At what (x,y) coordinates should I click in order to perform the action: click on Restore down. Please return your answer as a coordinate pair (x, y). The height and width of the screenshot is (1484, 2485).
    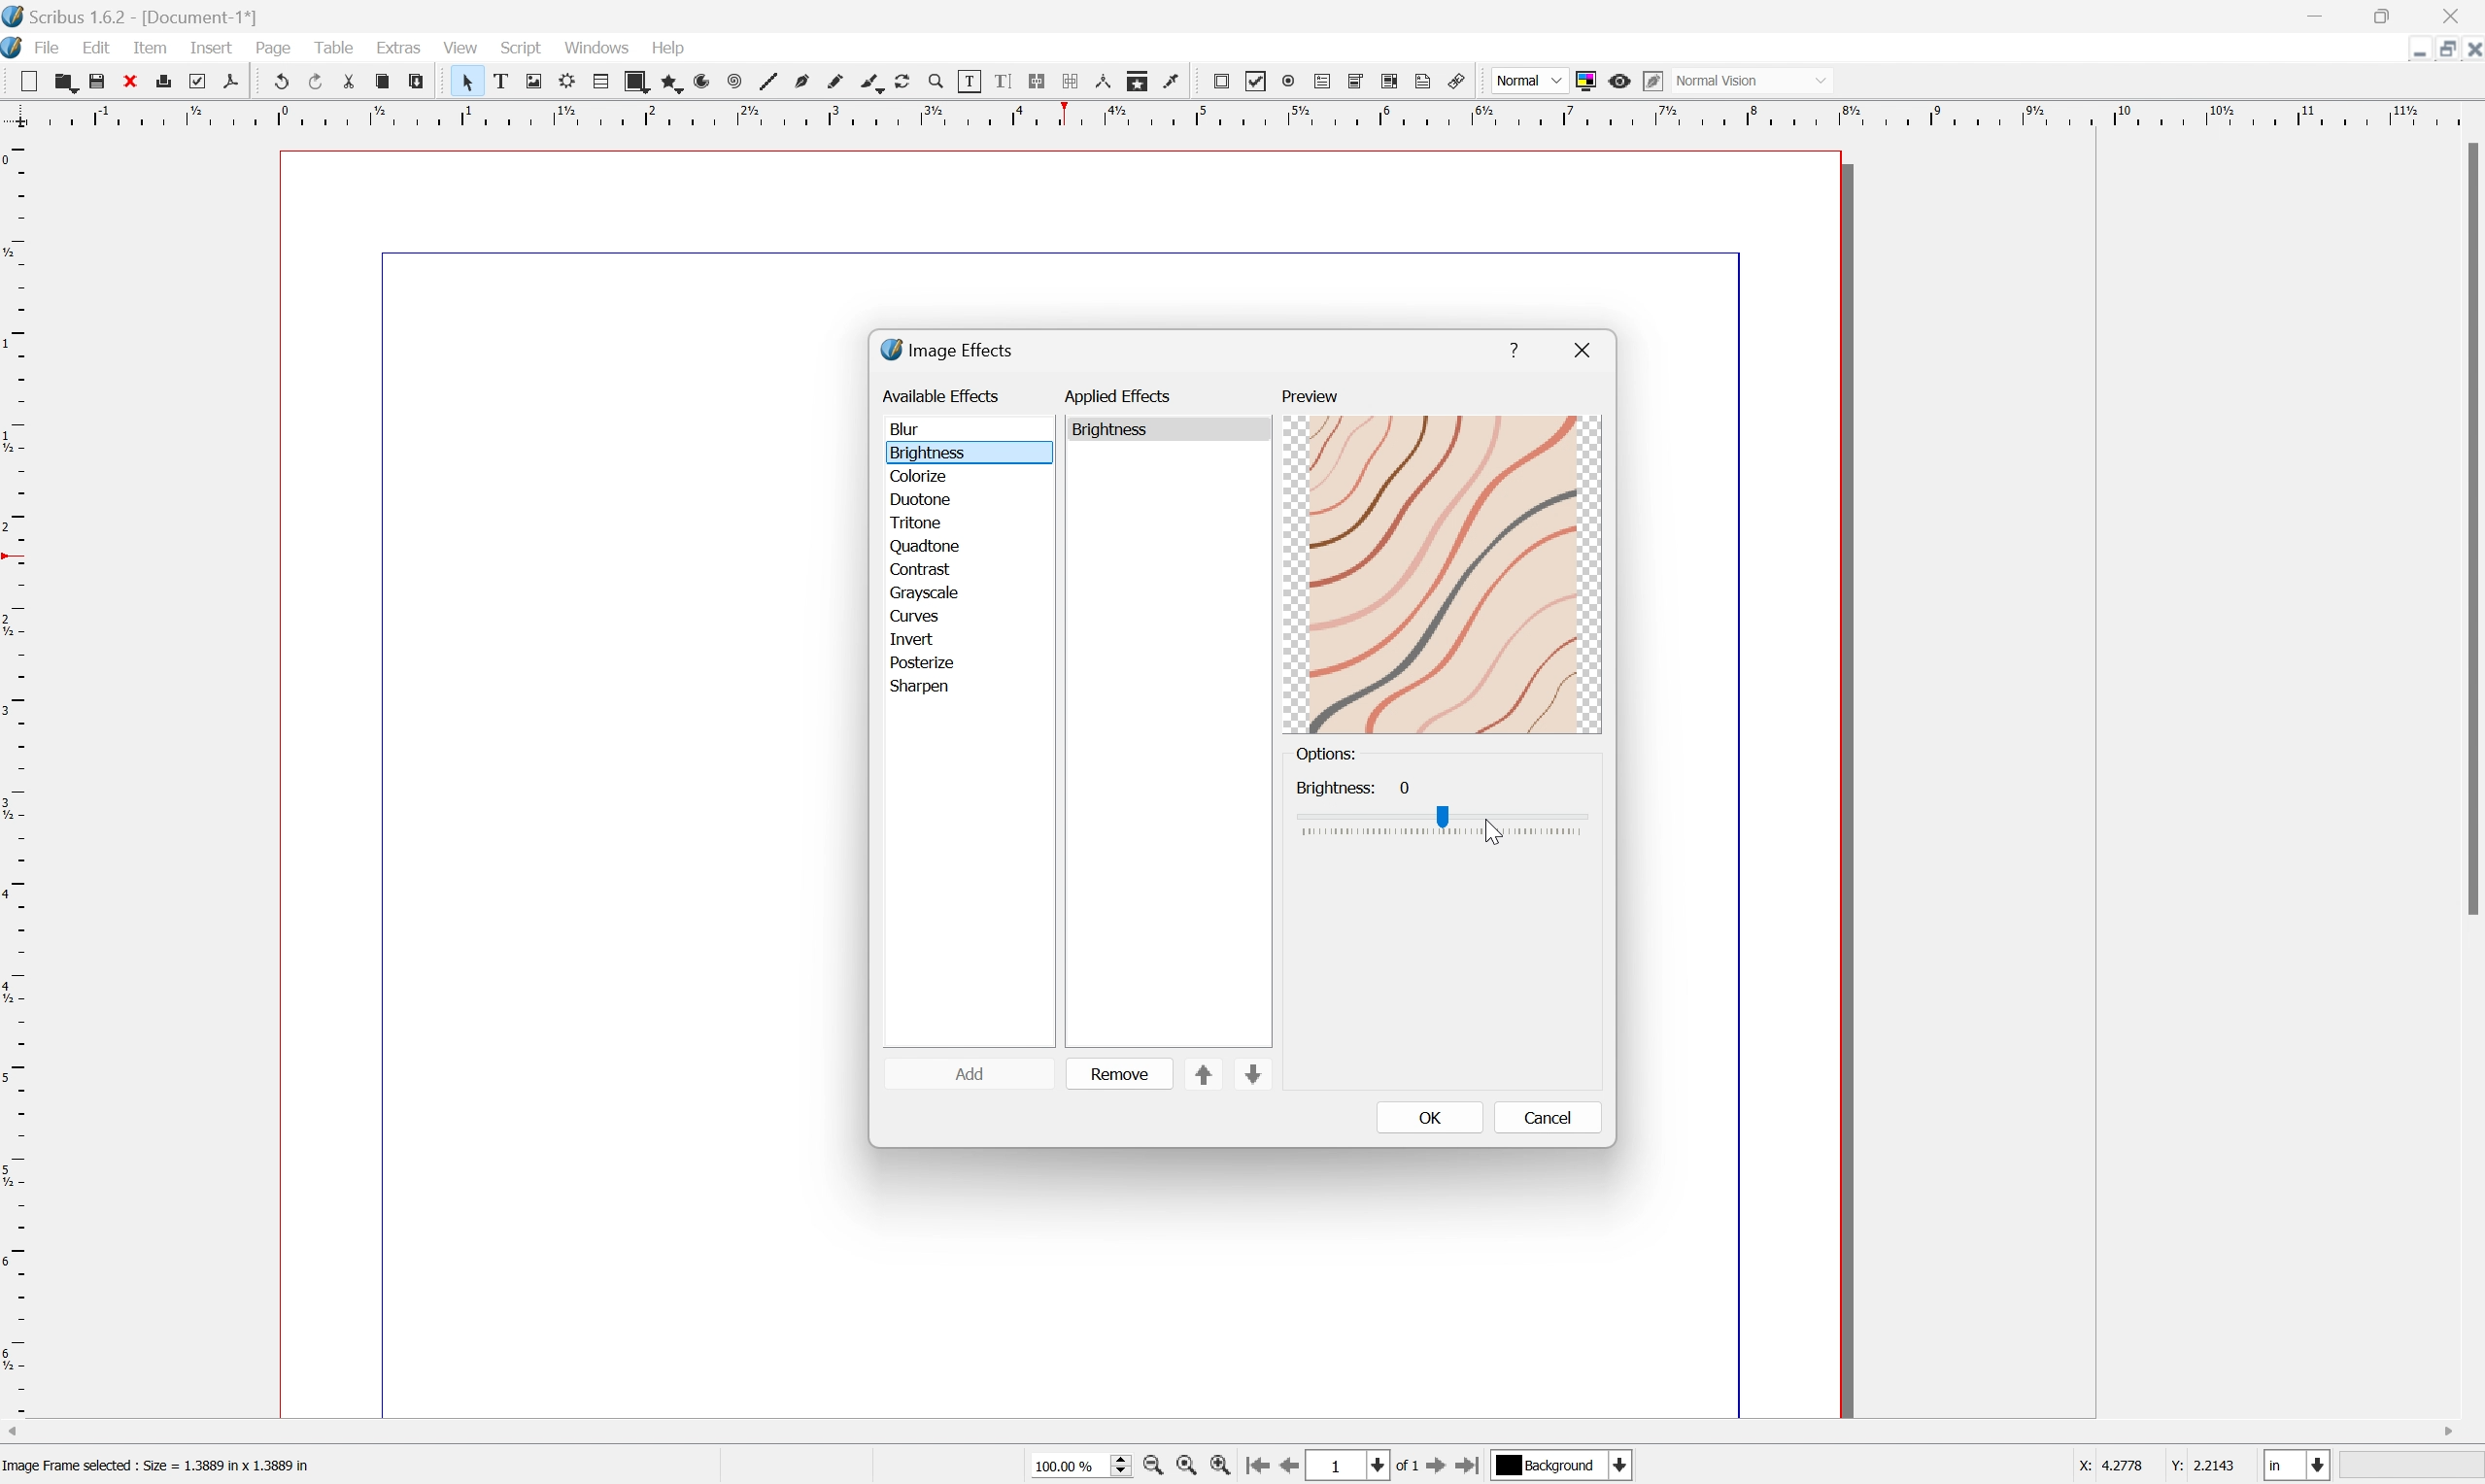
    Looking at the image, I should click on (2389, 15).